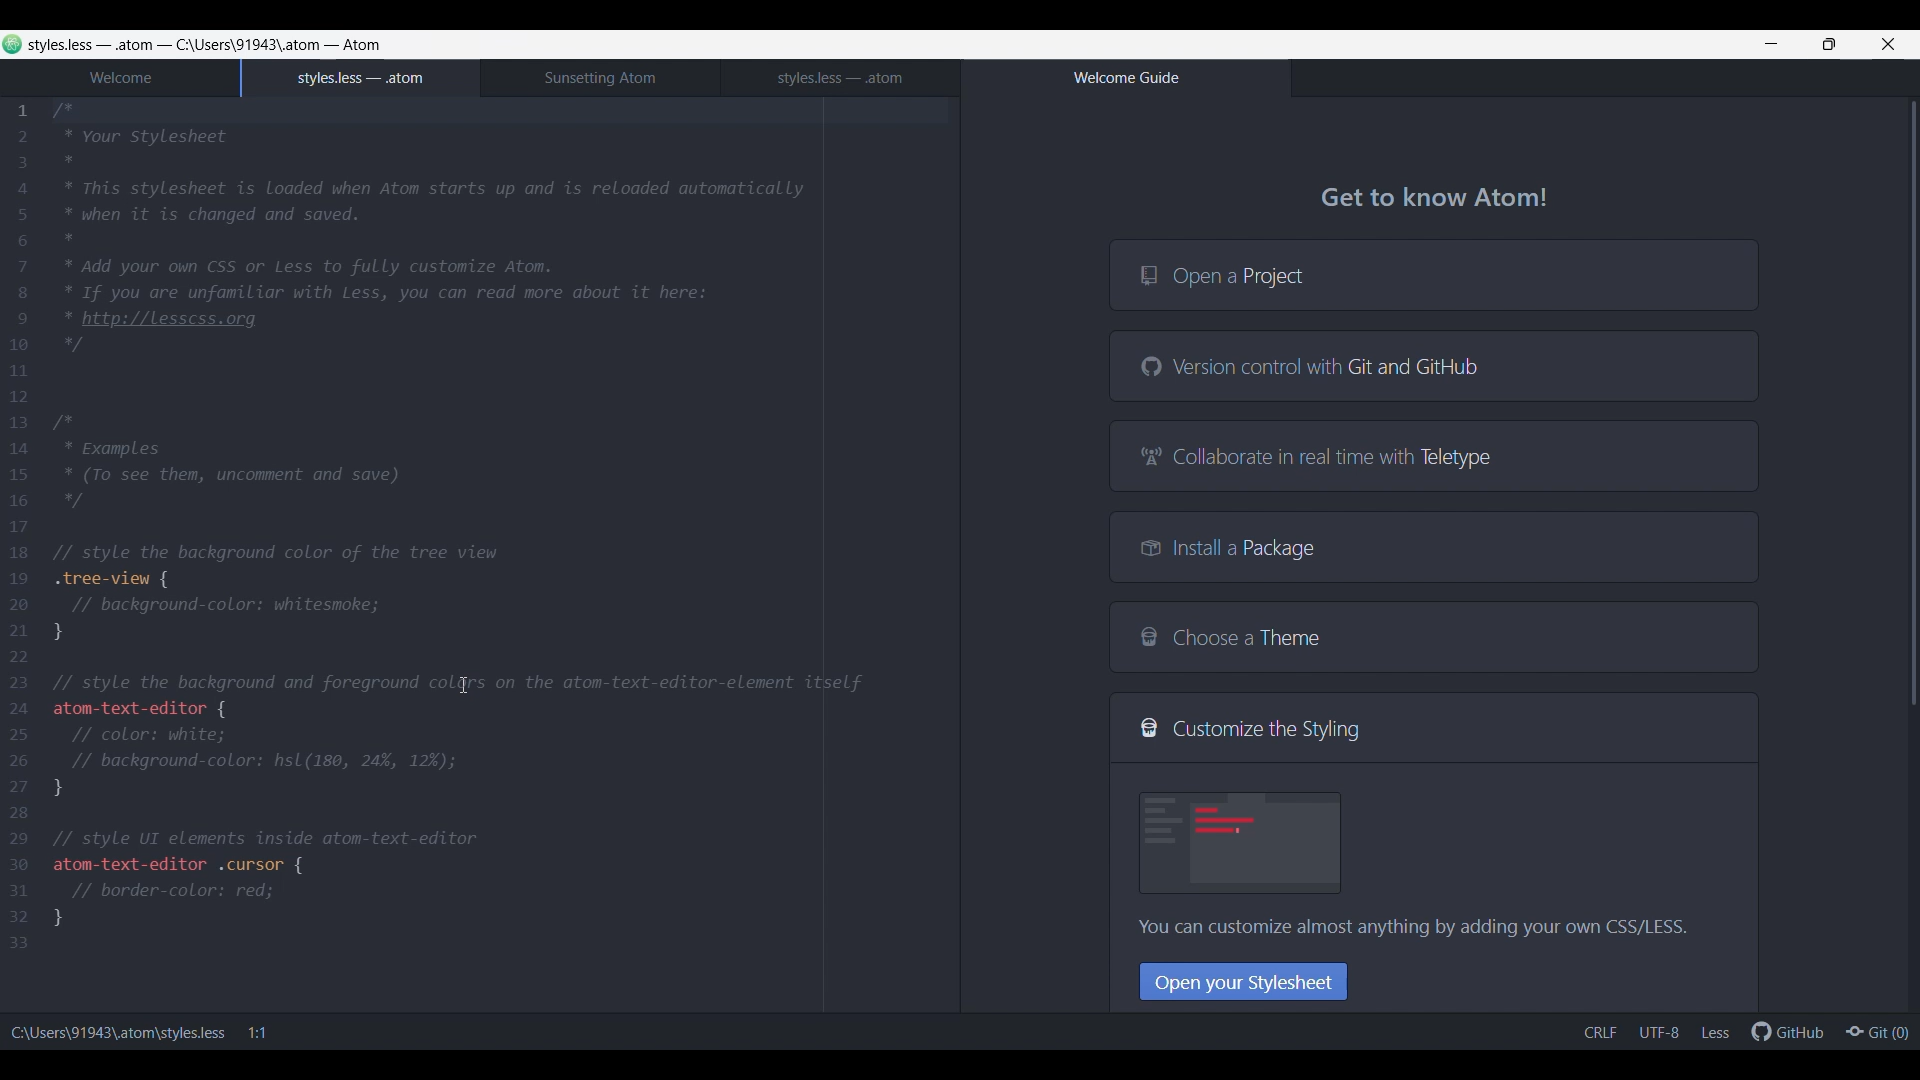 The image size is (1920, 1080). What do you see at coordinates (1399, 931) in the screenshot?
I see `You can customize almost anything by adding your own CSS/LESS.` at bounding box center [1399, 931].